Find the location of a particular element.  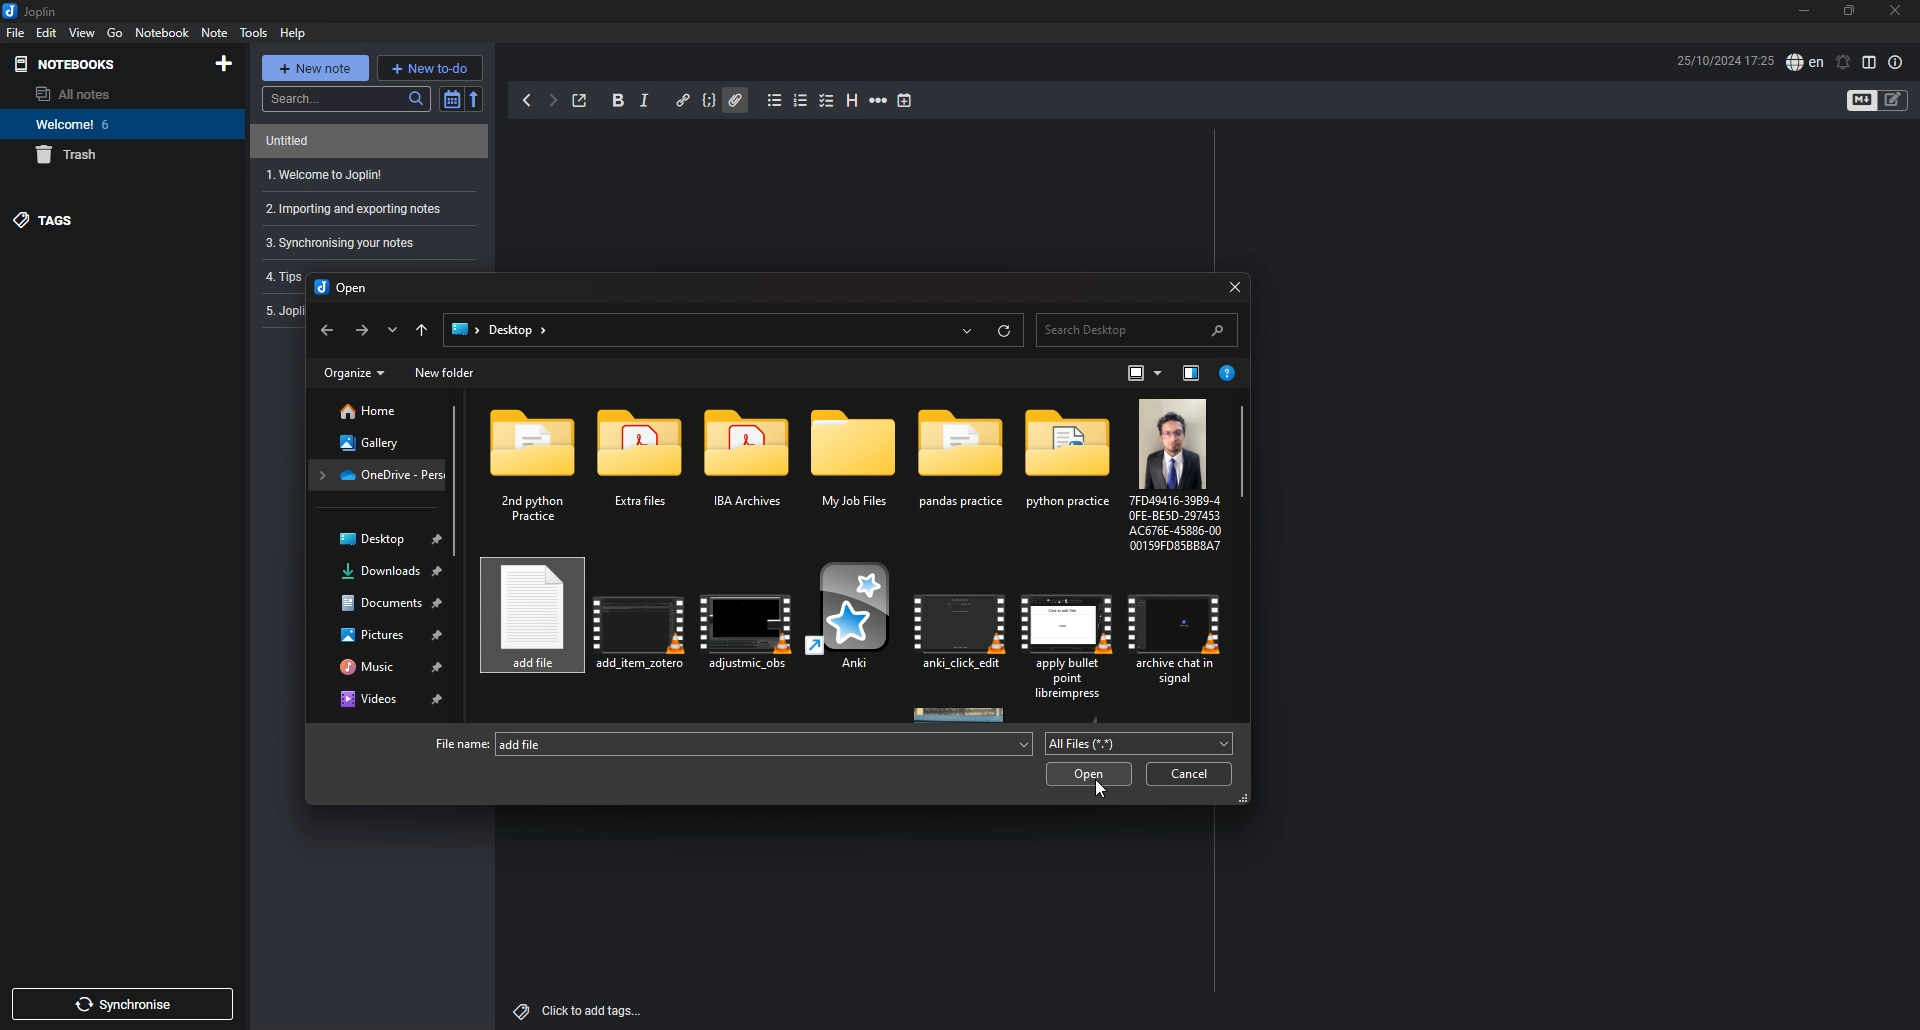

code is located at coordinates (710, 99).